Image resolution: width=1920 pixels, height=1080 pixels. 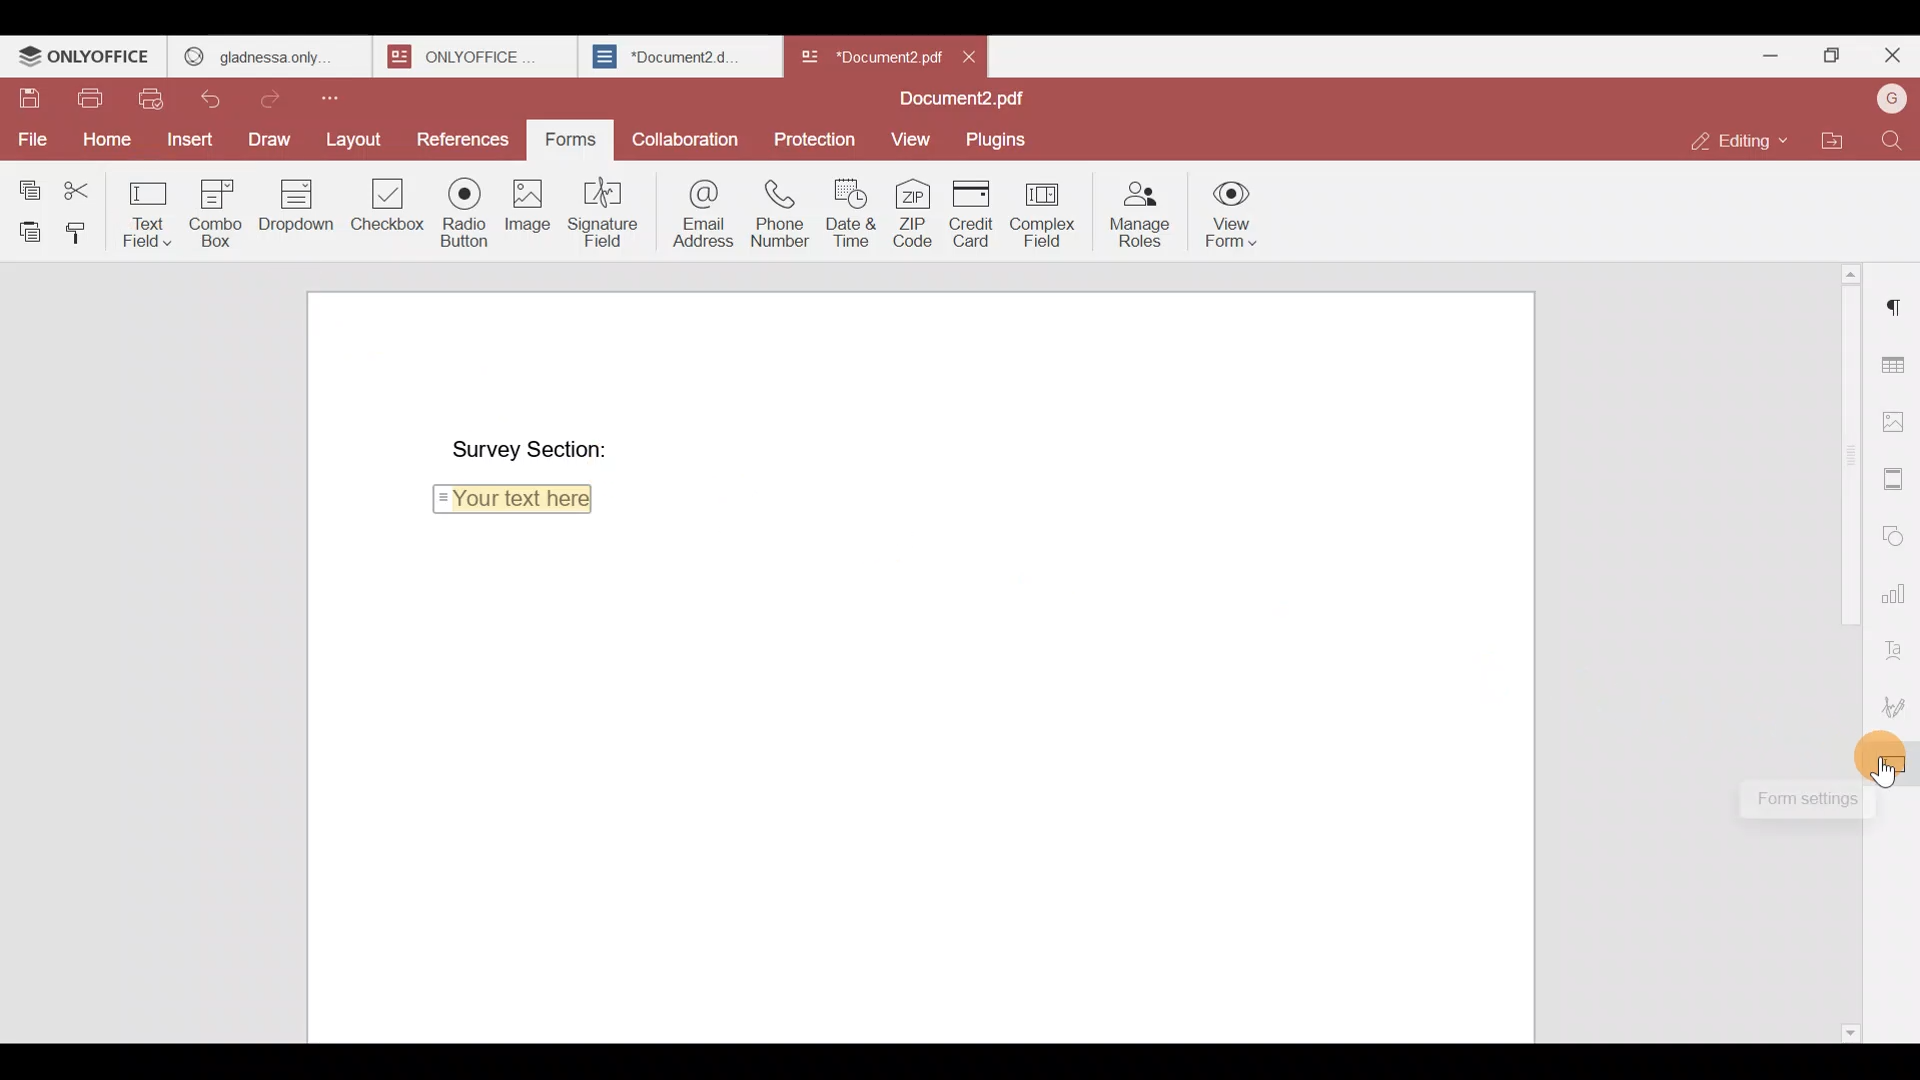 What do you see at coordinates (1891, 60) in the screenshot?
I see `Close` at bounding box center [1891, 60].